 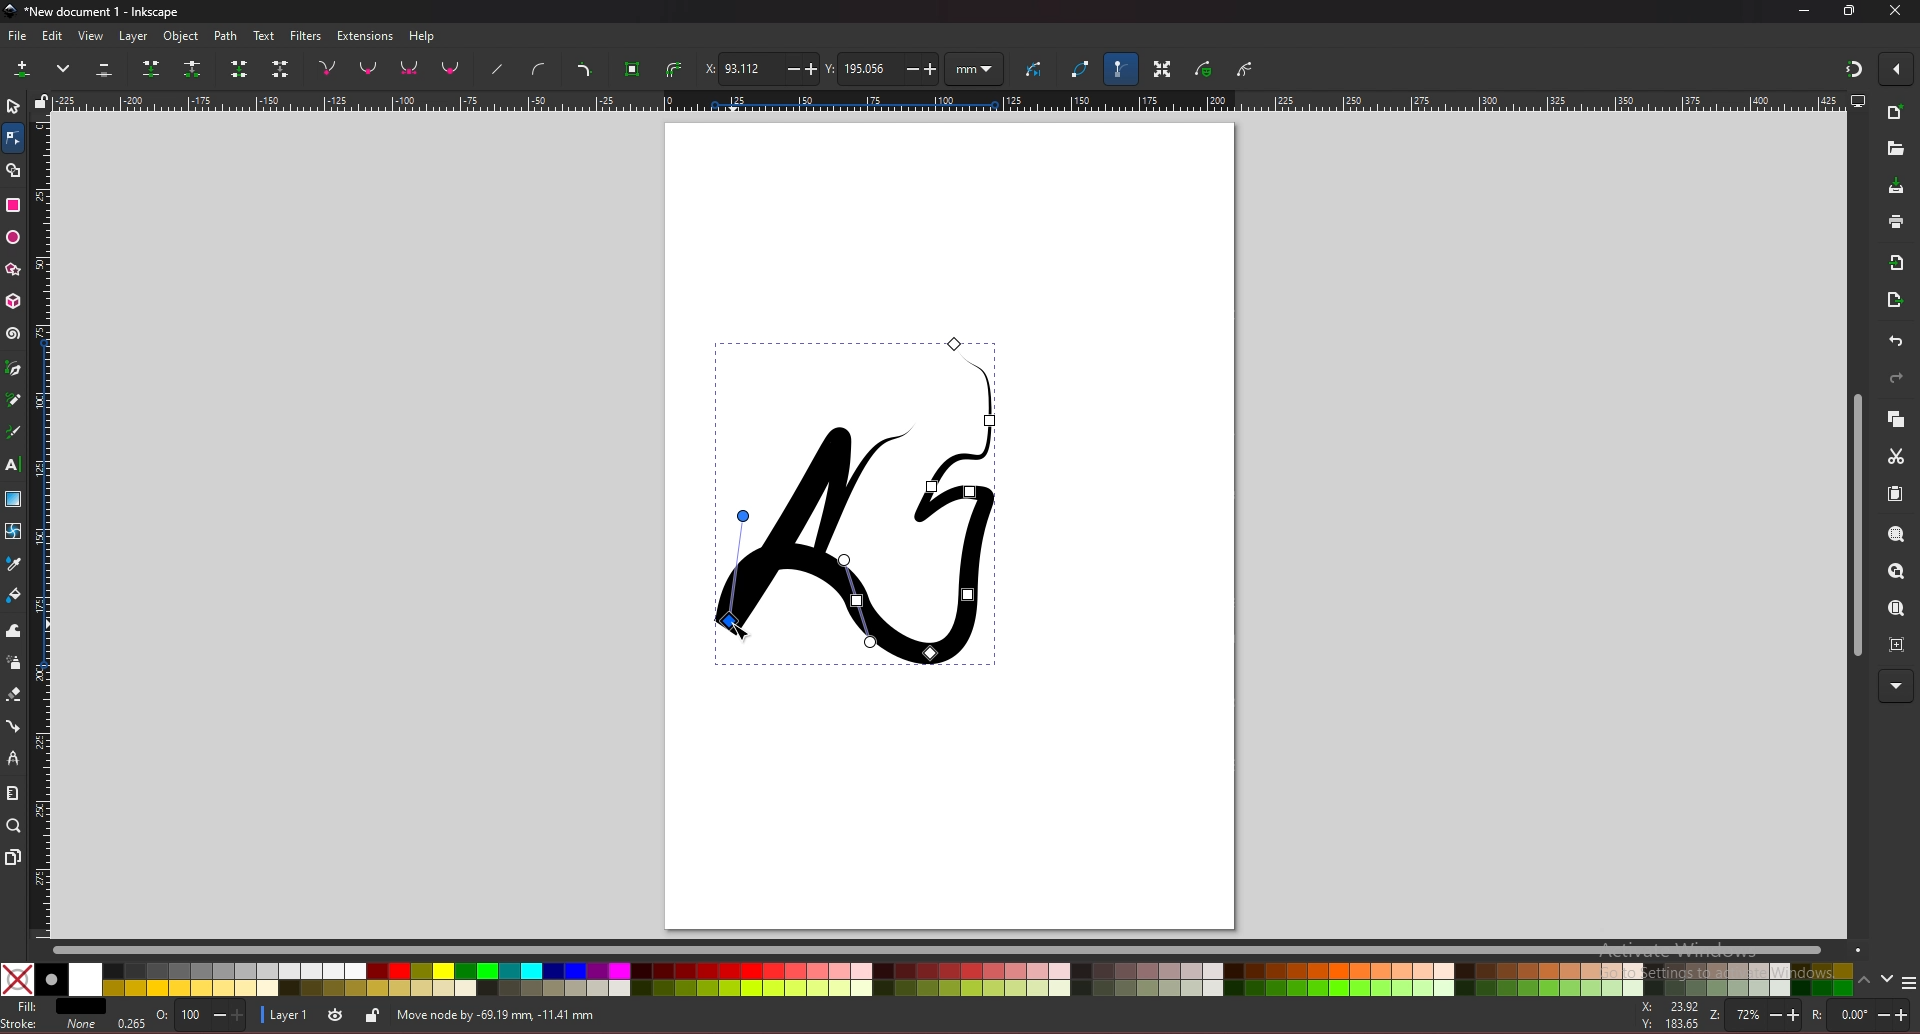 What do you see at coordinates (337, 1014) in the screenshot?
I see `toggle visibility` at bounding box center [337, 1014].